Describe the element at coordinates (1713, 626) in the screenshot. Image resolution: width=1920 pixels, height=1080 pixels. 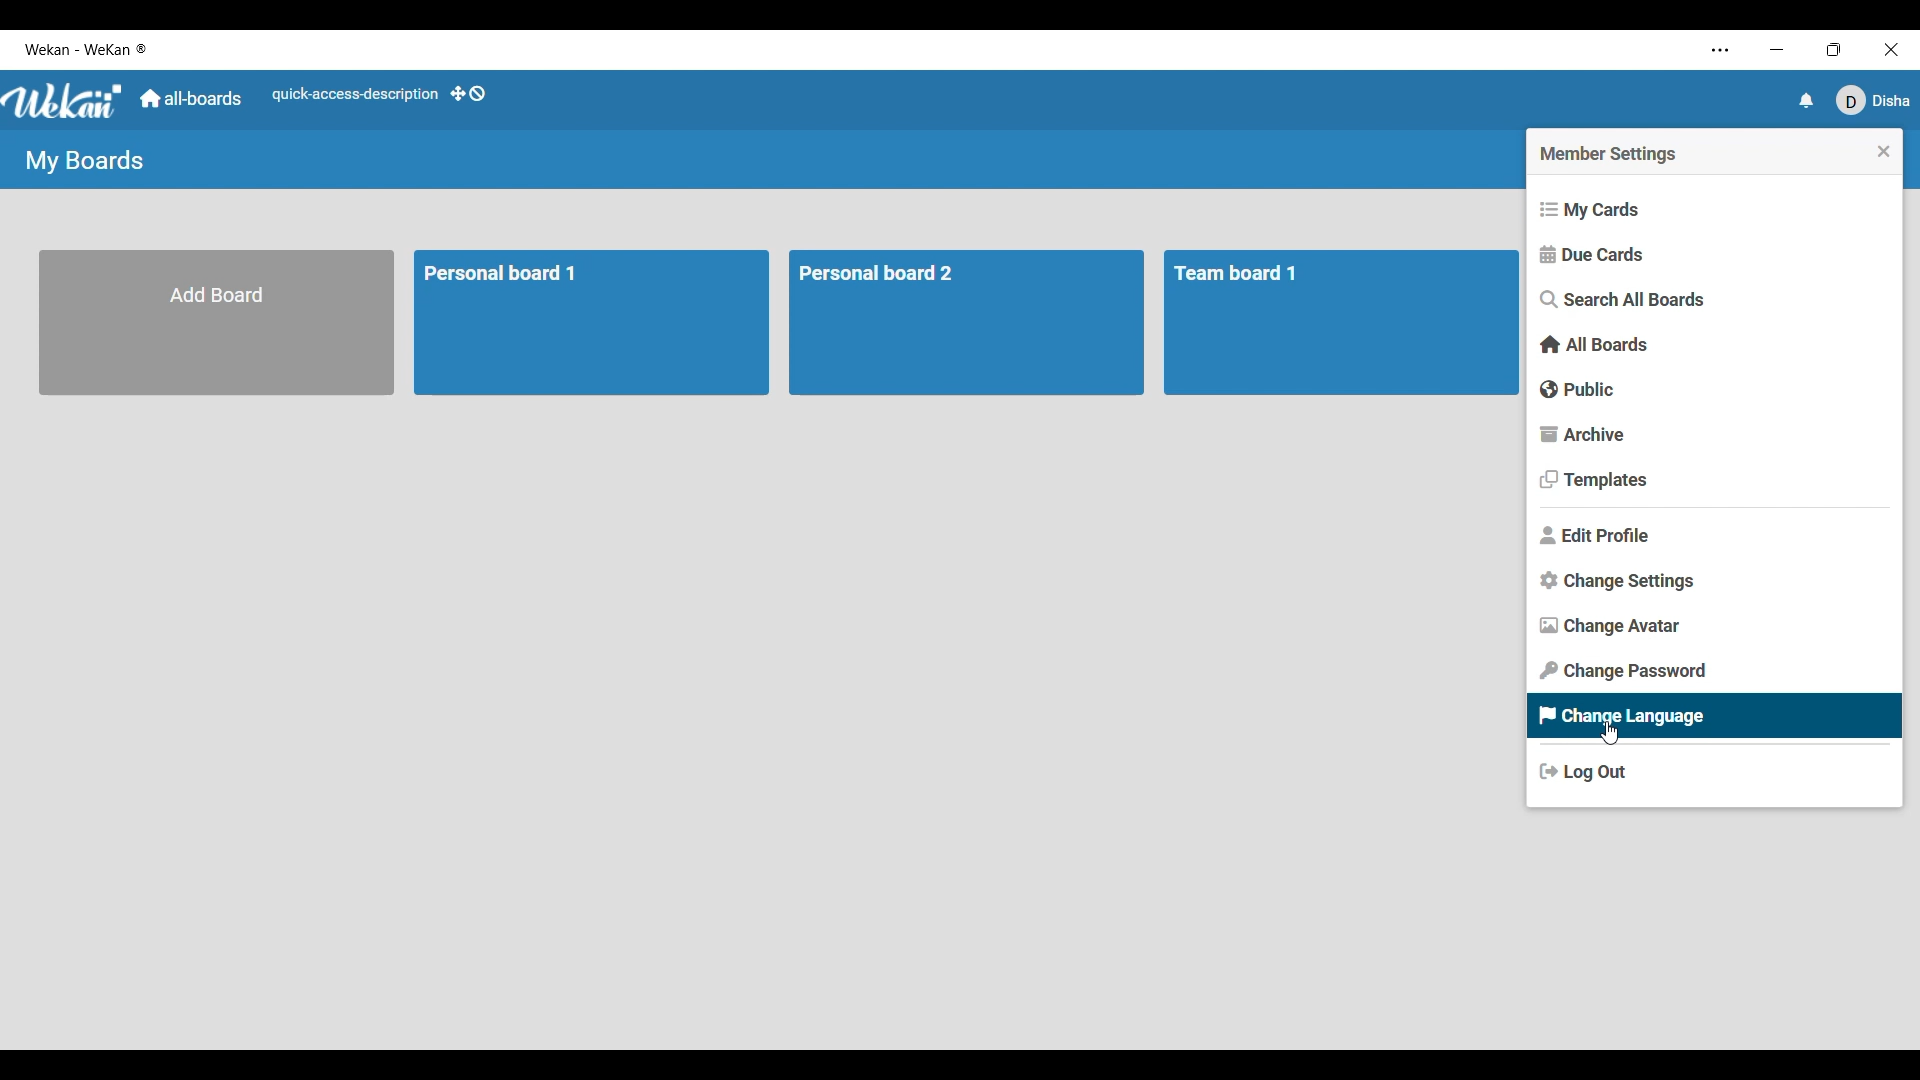
I see `Change avatar` at that location.